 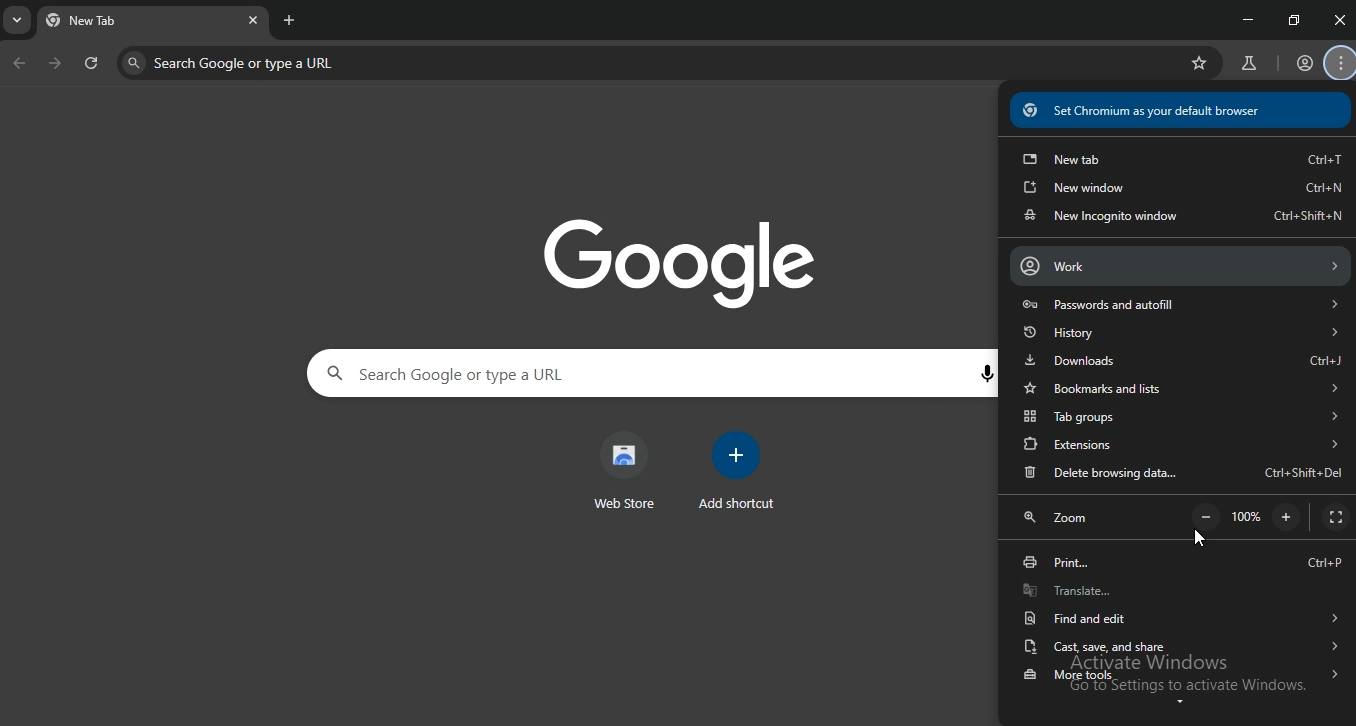 I want to click on restore windows, so click(x=1295, y=20).